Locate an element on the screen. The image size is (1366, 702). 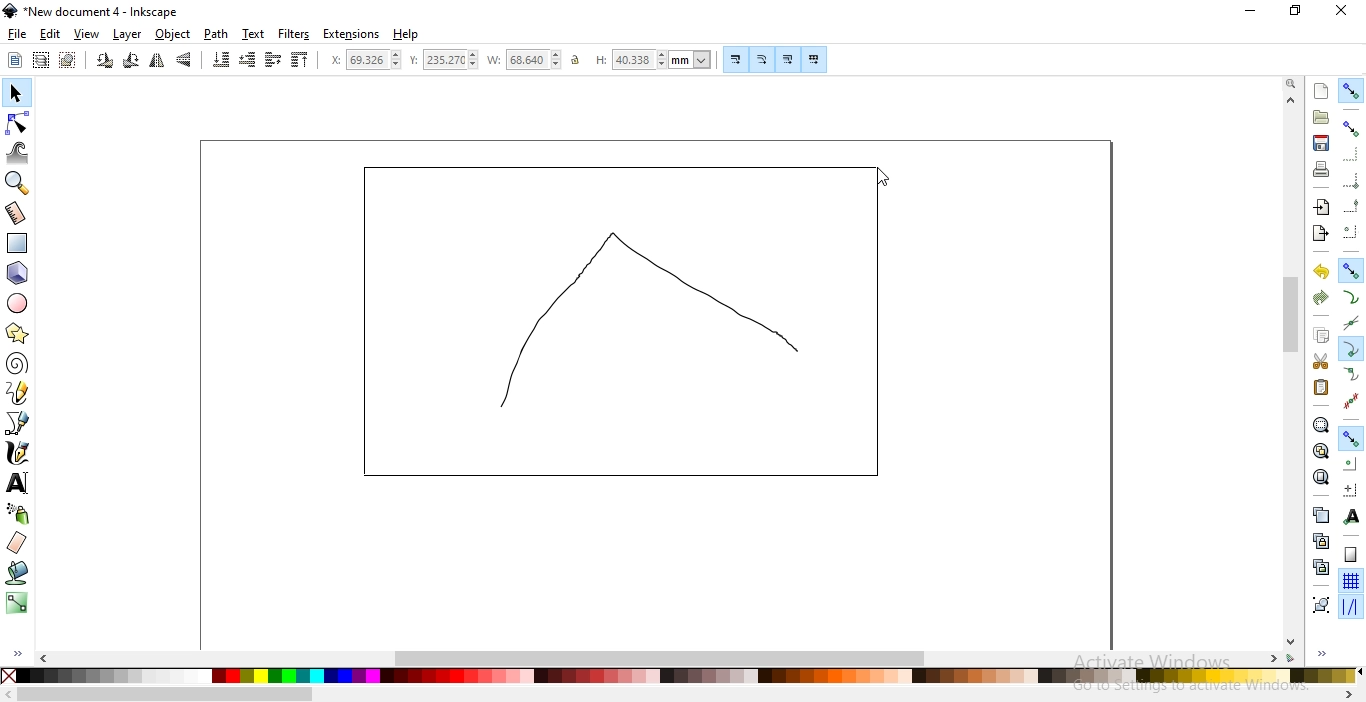
paste is located at coordinates (1320, 387).